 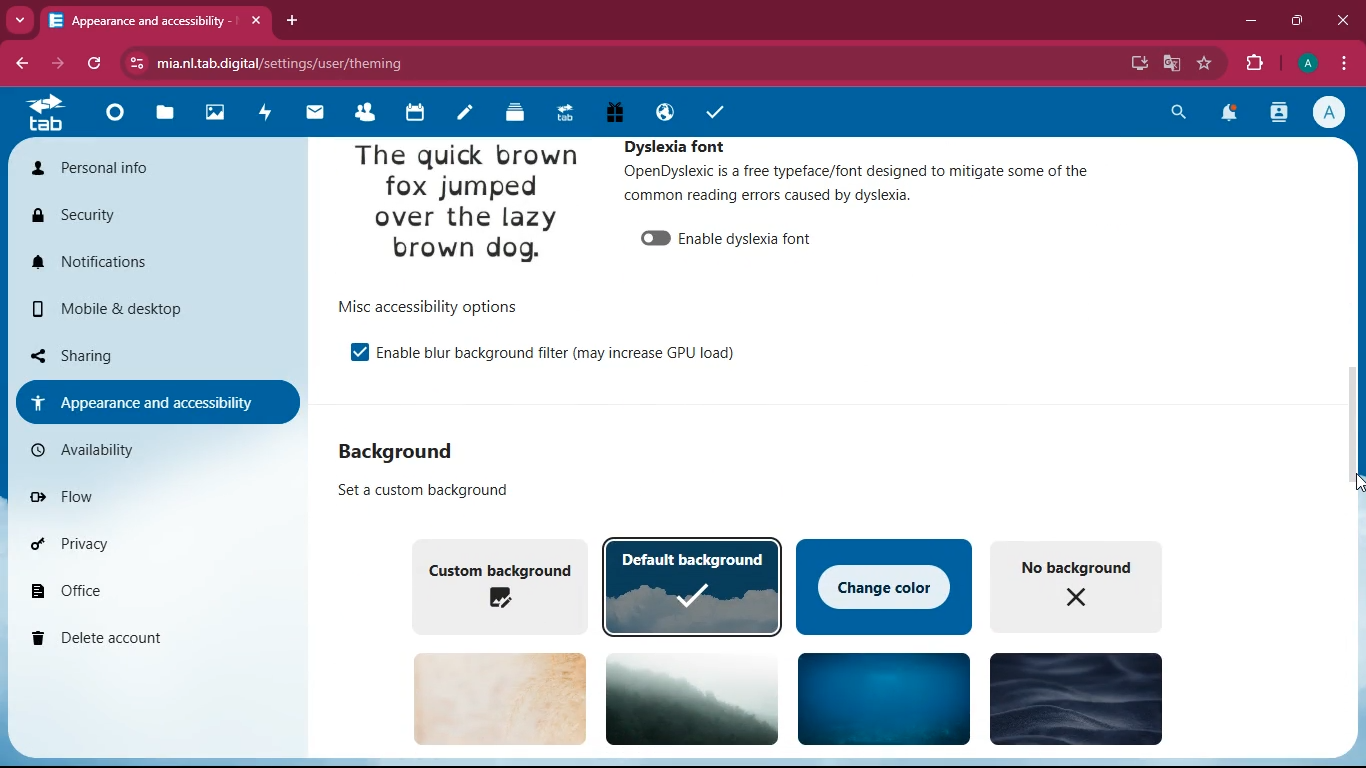 What do you see at coordinates (461, 115) in the screenshot?
I see `notes` at bounding box center [461, 115].